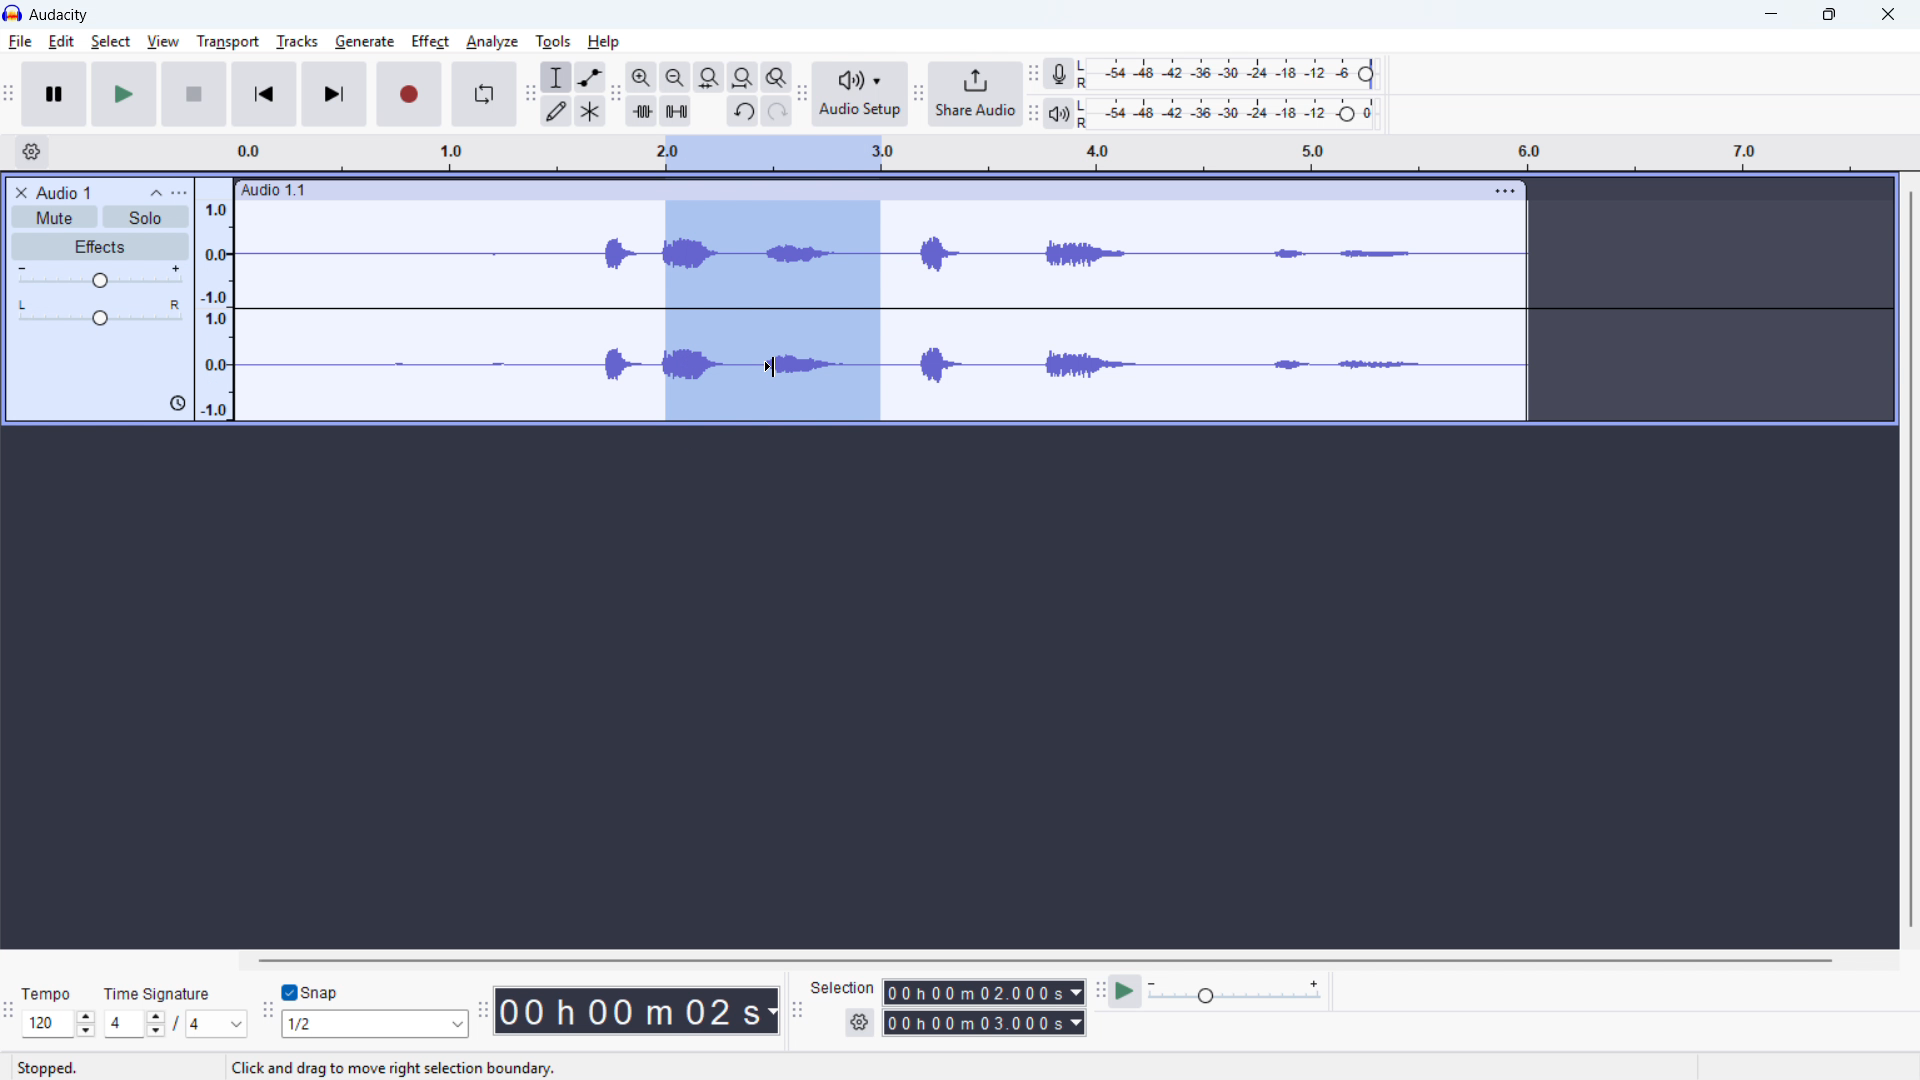 This screenshot has width=1920, height=1080. What do you see at coordinates (1886, 14) in the screenshot?
I see `Close` at bounding box center [1886, 14].